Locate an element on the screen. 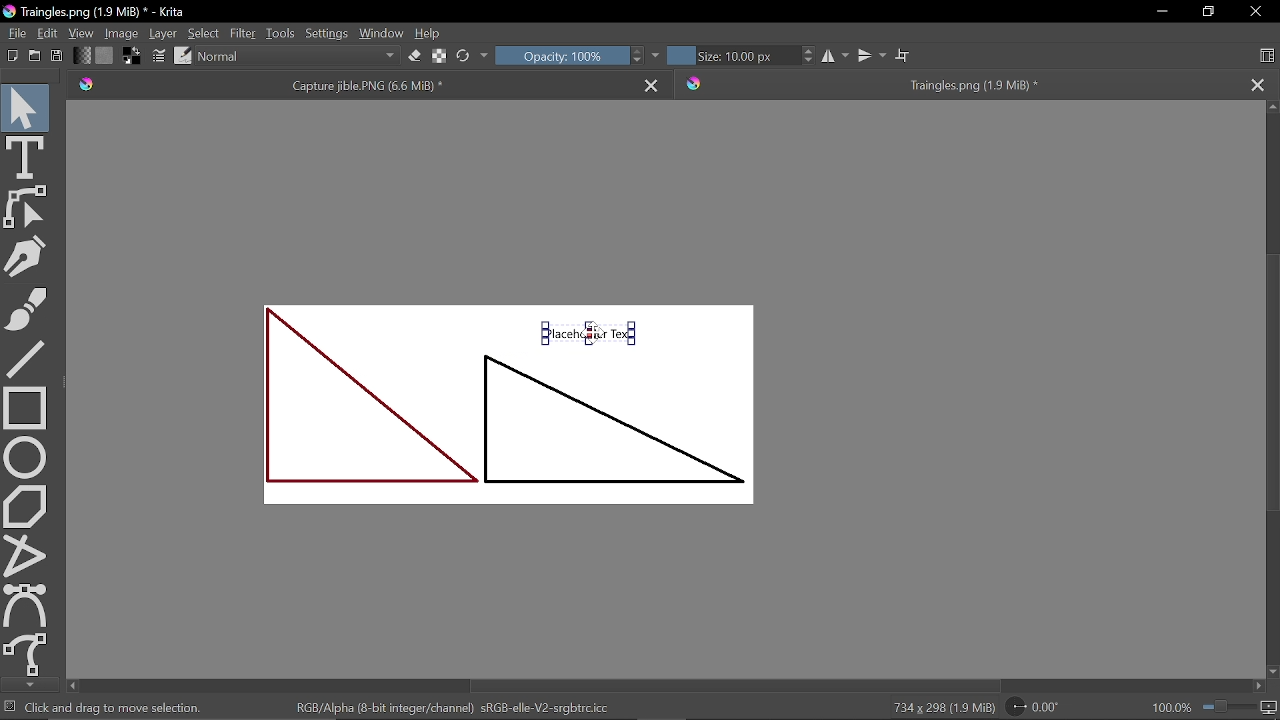 Image resolution: width=1280 pixels, height=720 pixels. Foreground color is located at coordinates (132, 56).